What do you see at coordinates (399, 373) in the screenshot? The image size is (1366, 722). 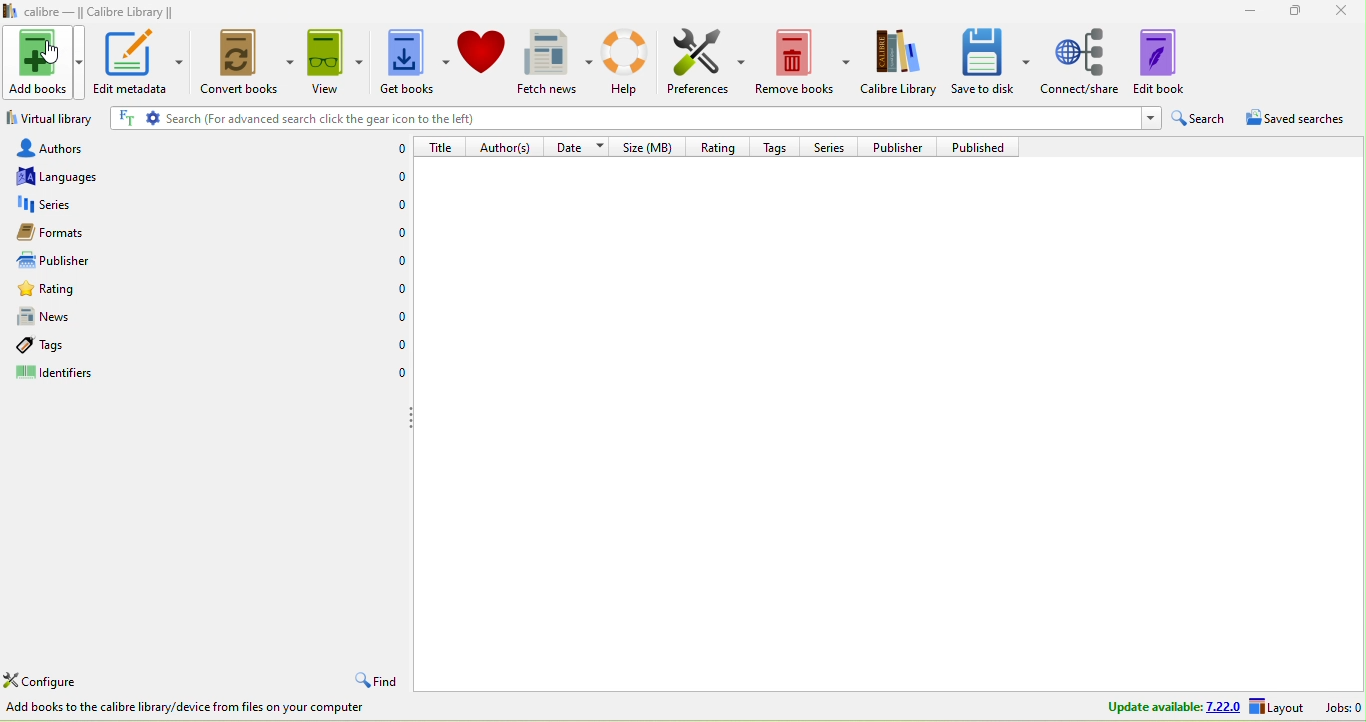 I see `0` at bounding box center [399, 373].